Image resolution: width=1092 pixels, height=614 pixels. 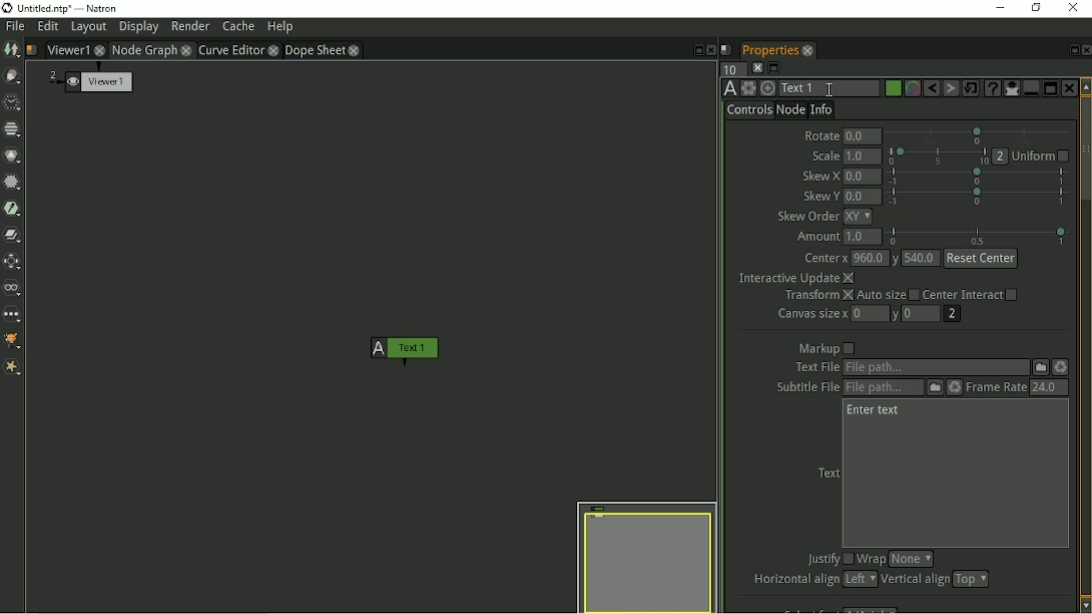 What do you see at coordinates (1085, 50) in the screenshot?
I see `Close` at bounding box center [1085, 50].